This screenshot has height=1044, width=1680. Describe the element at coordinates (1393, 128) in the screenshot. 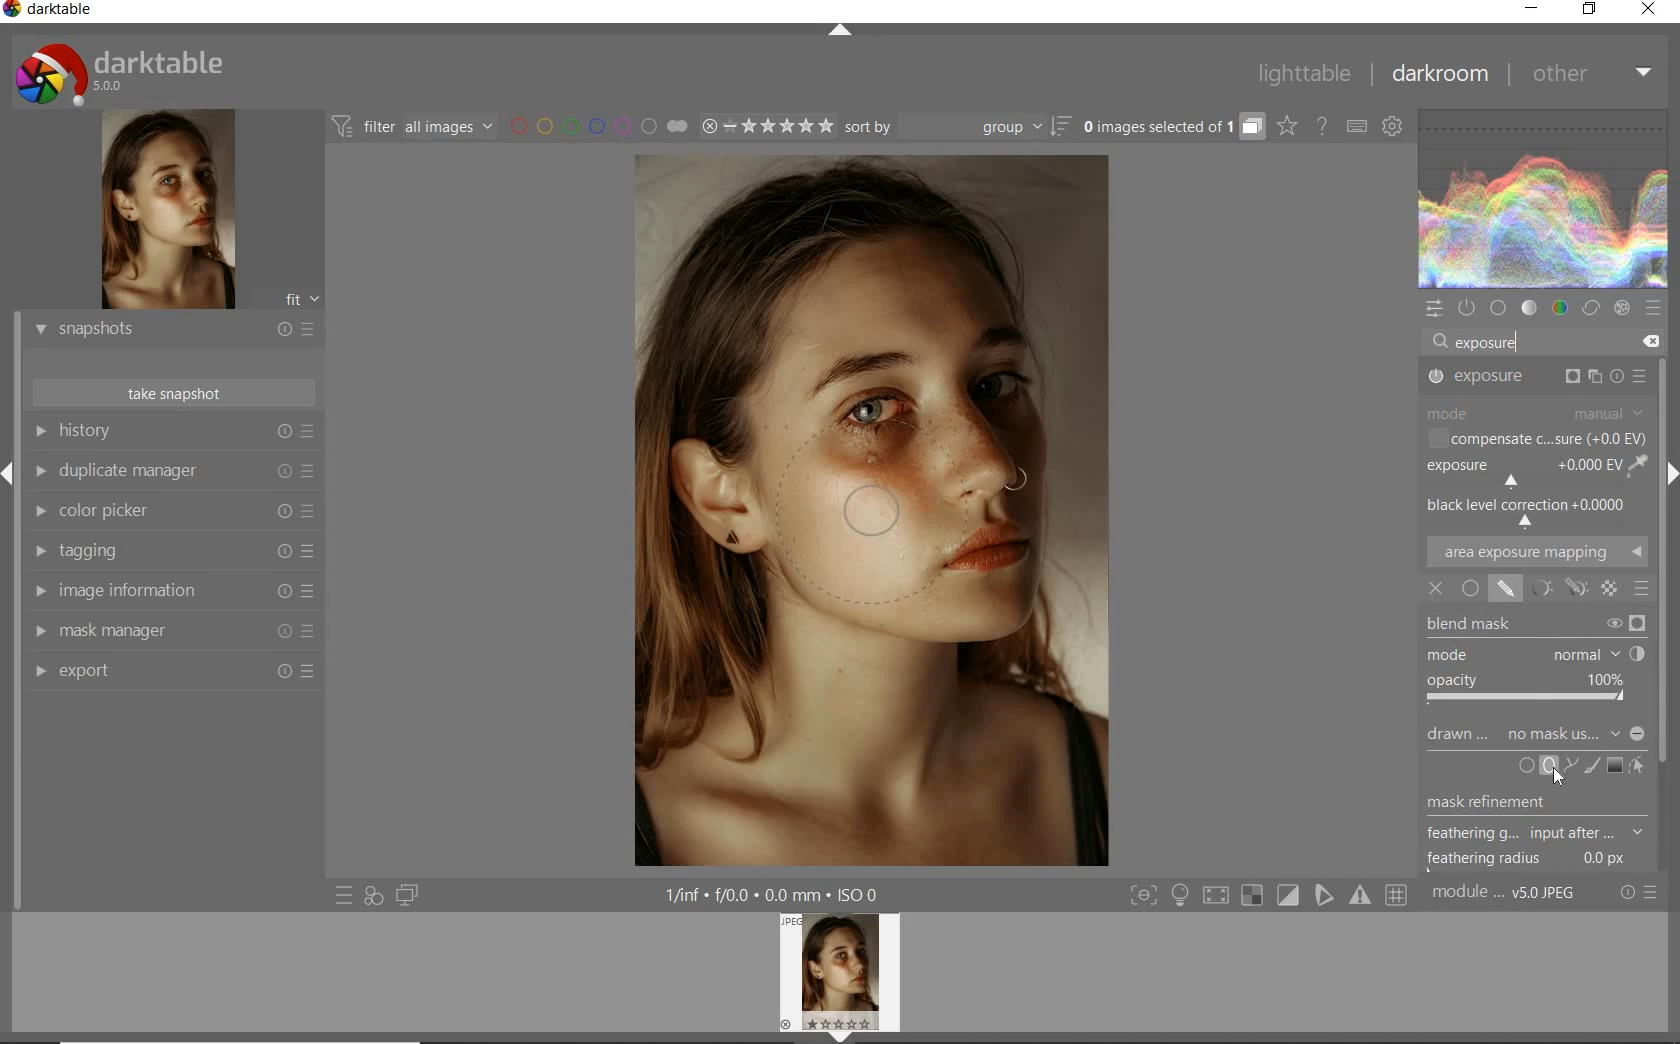

I see `show global preferences` at that location.